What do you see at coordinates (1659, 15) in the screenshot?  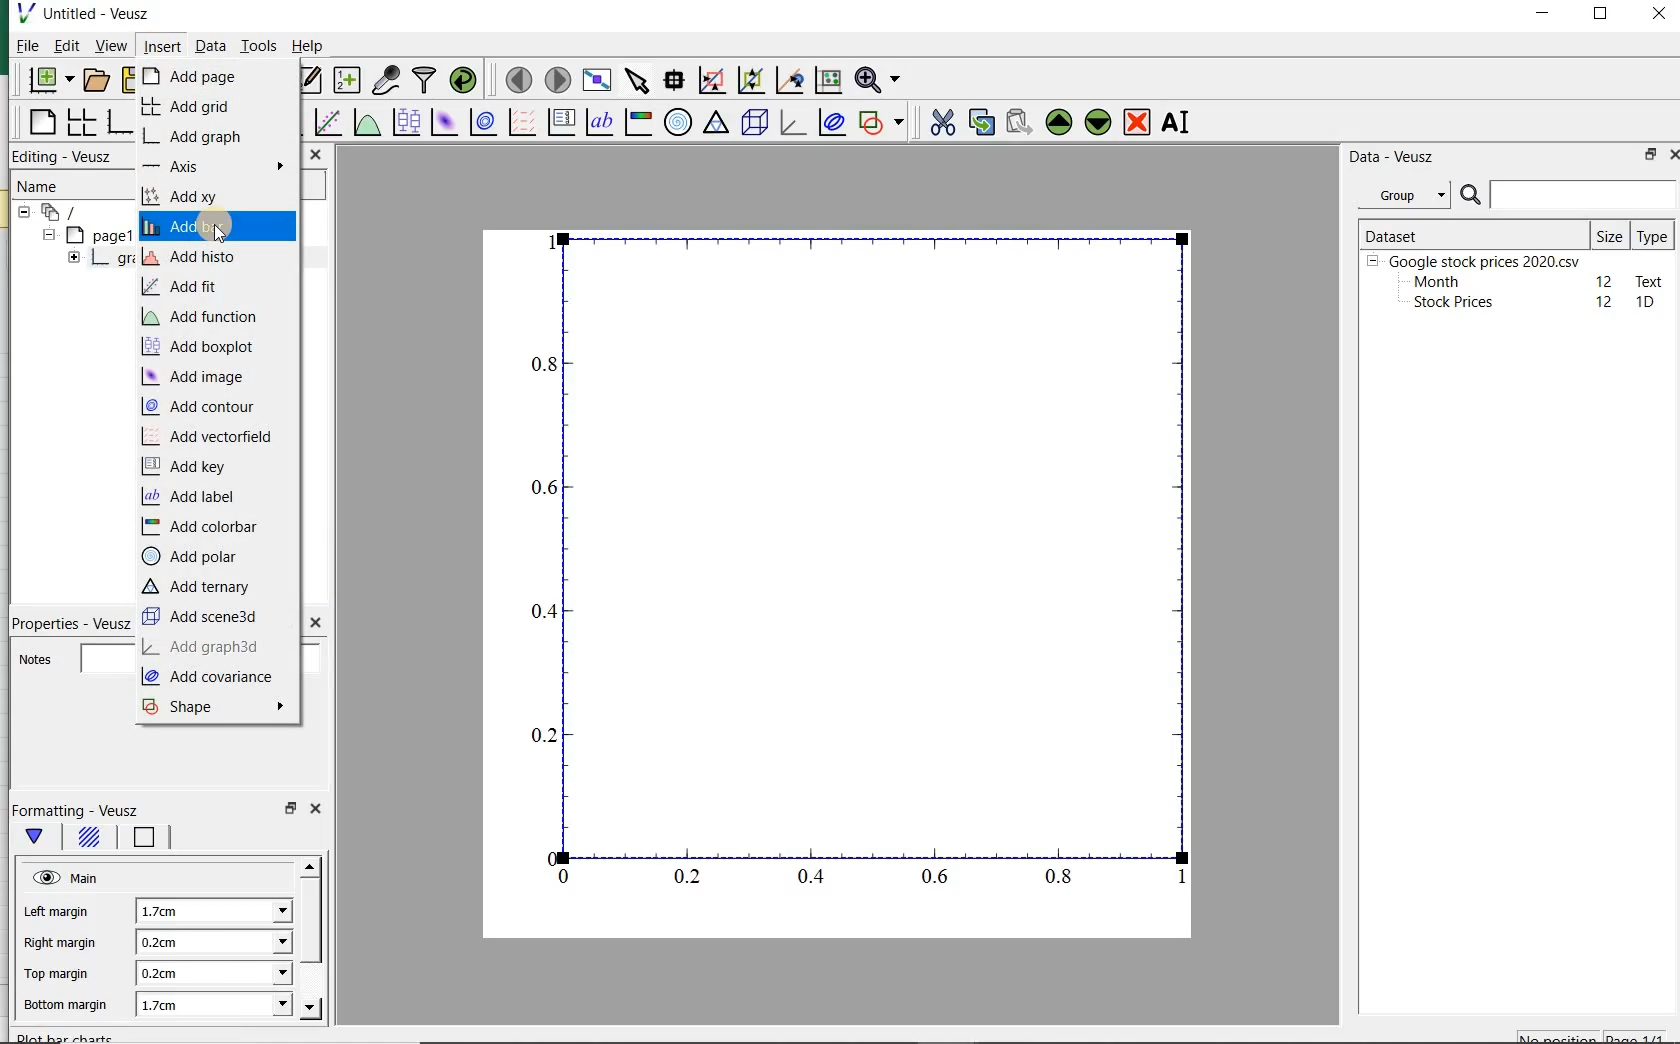 I see `close` at bounding box center [1659, 15].